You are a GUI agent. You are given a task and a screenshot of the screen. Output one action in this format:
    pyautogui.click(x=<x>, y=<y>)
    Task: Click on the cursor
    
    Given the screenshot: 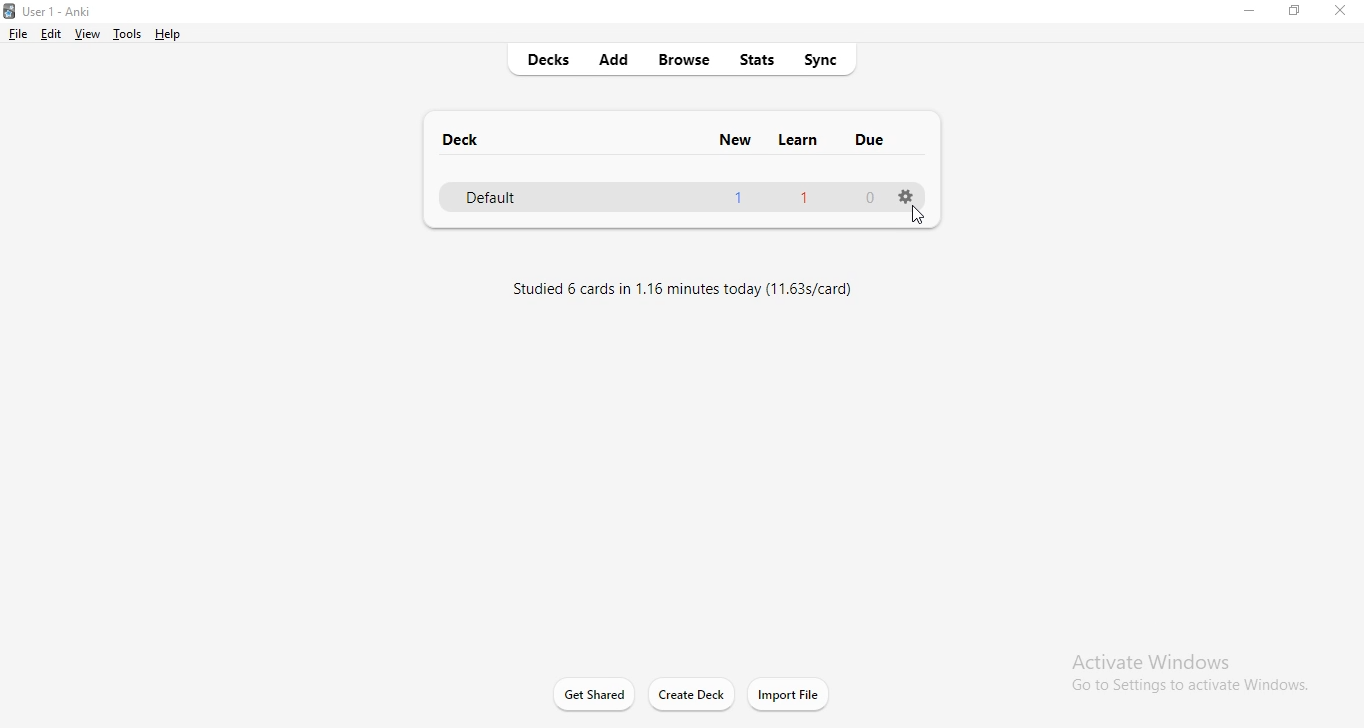 What is the action you would take?
    pyautogui.click(x=919, y=215)
    